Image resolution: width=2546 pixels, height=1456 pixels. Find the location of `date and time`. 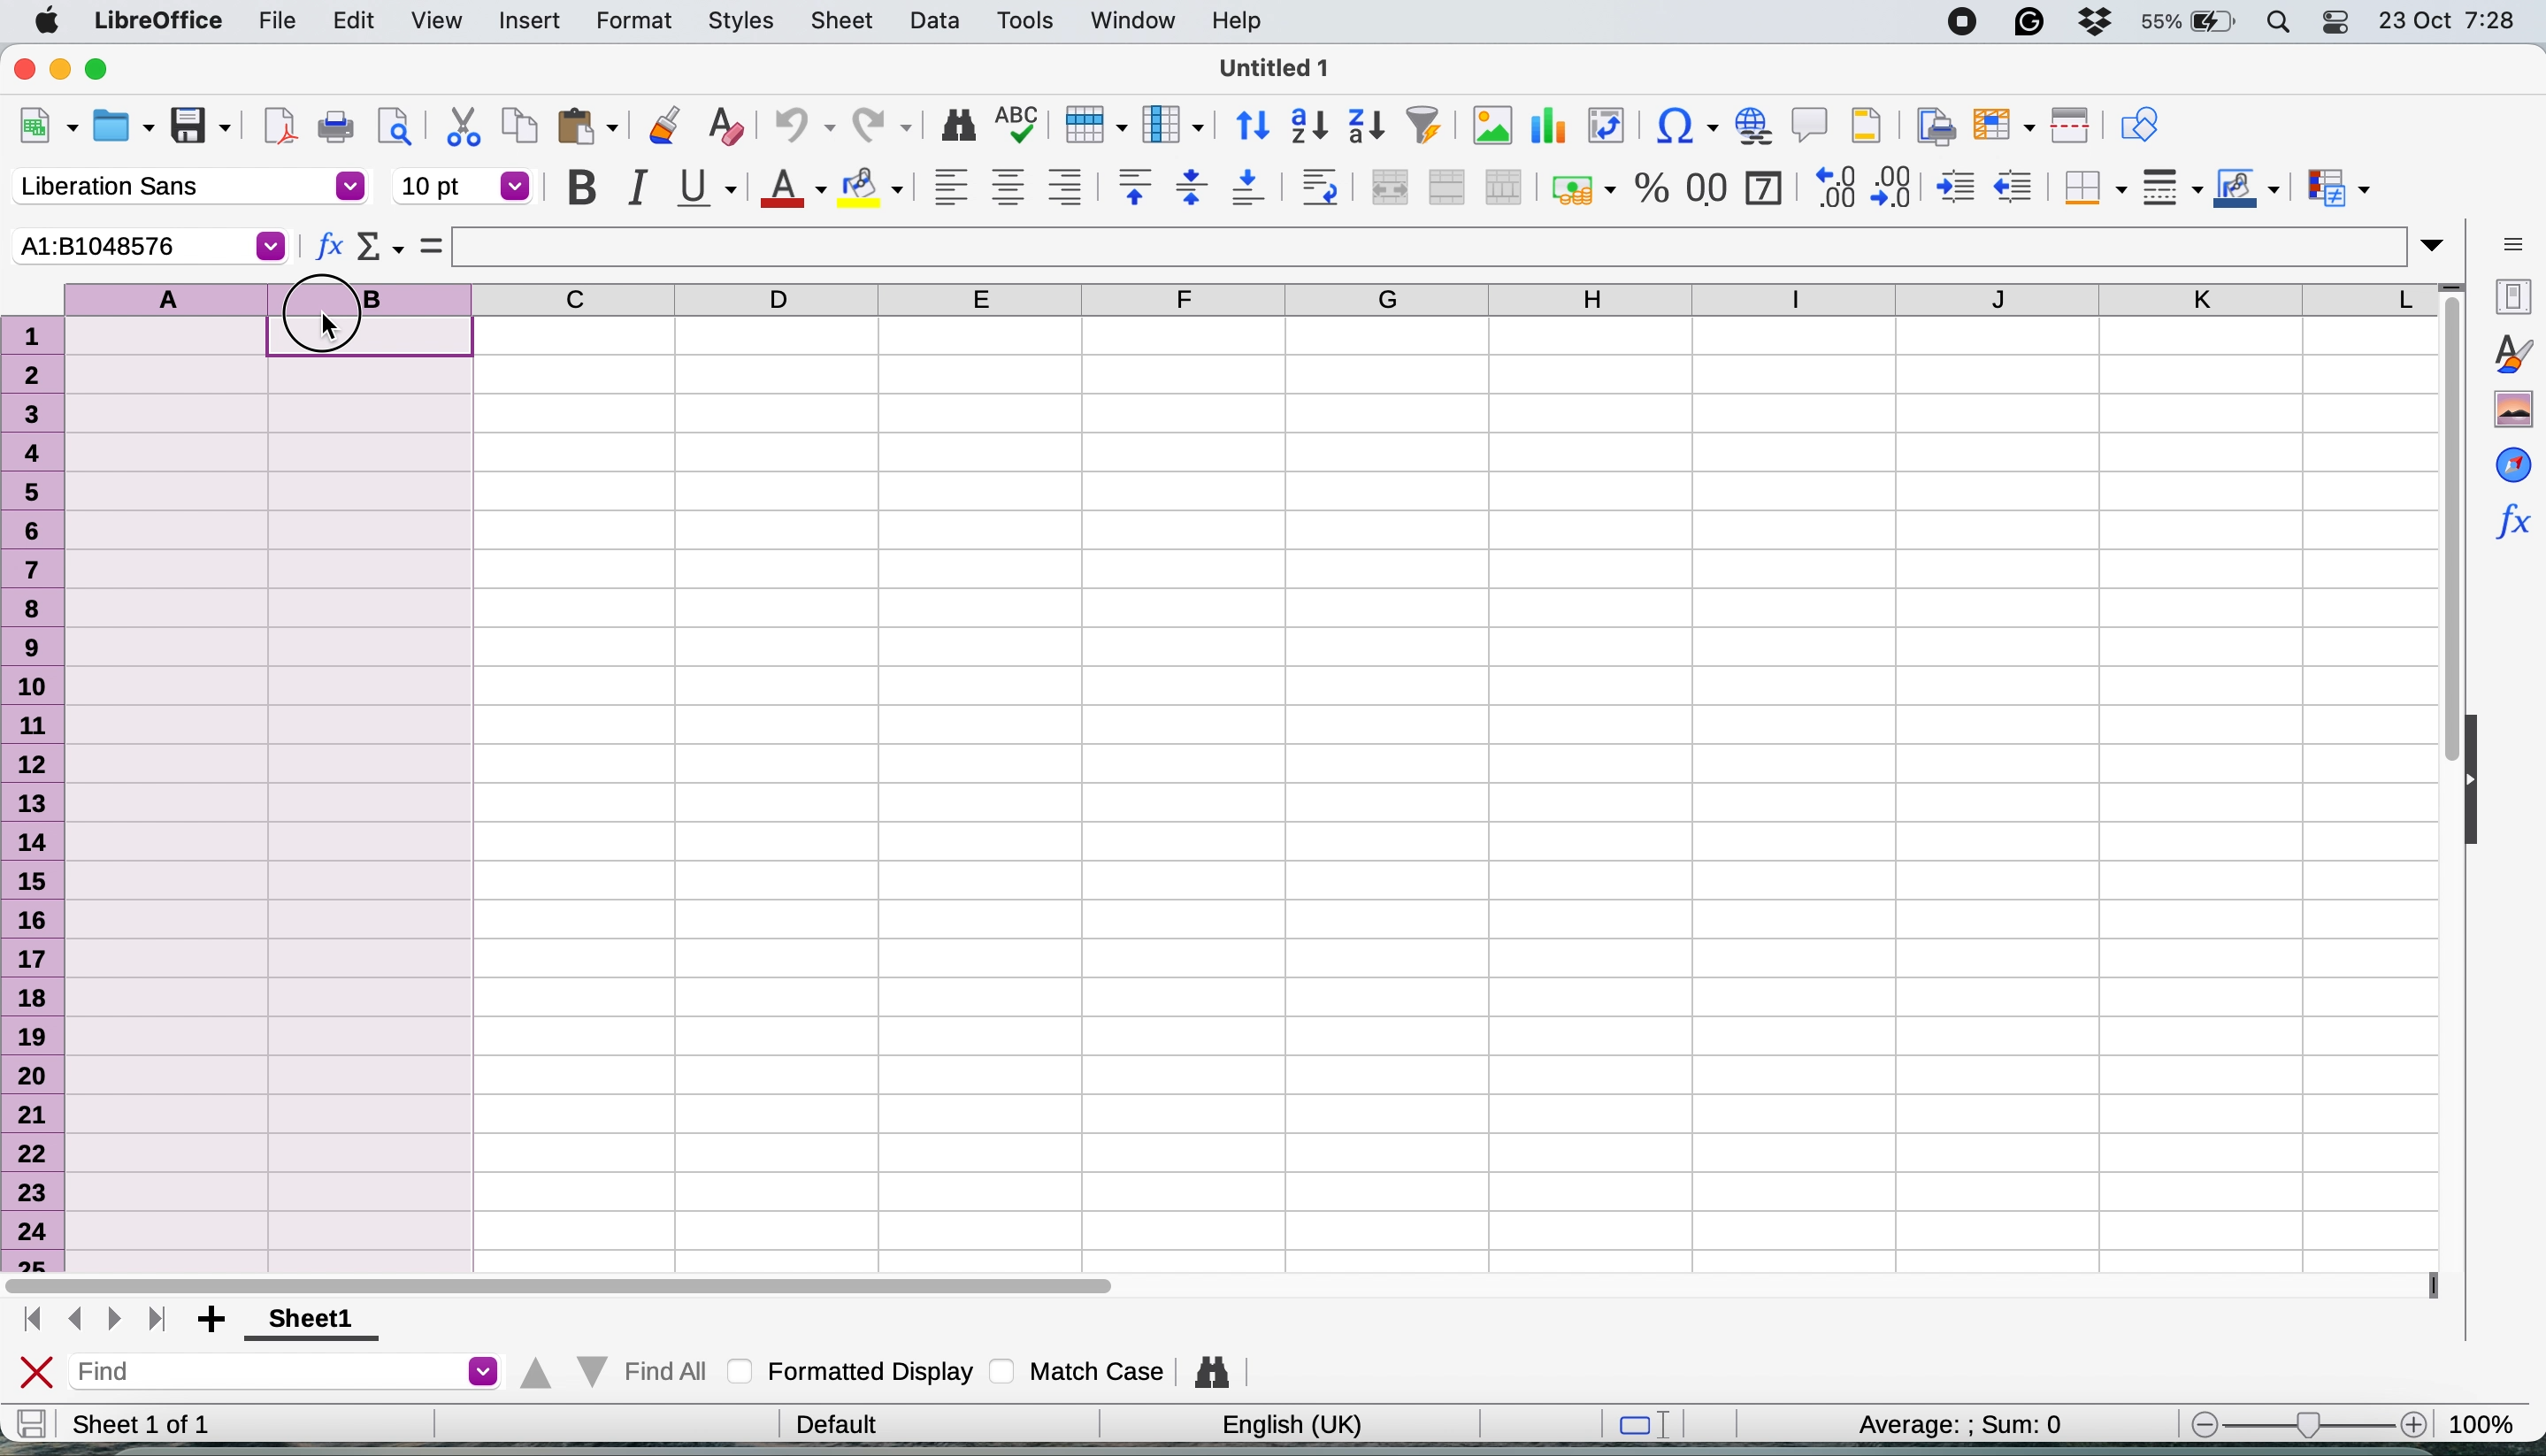

date and time is located at coordinates (2456, 20).